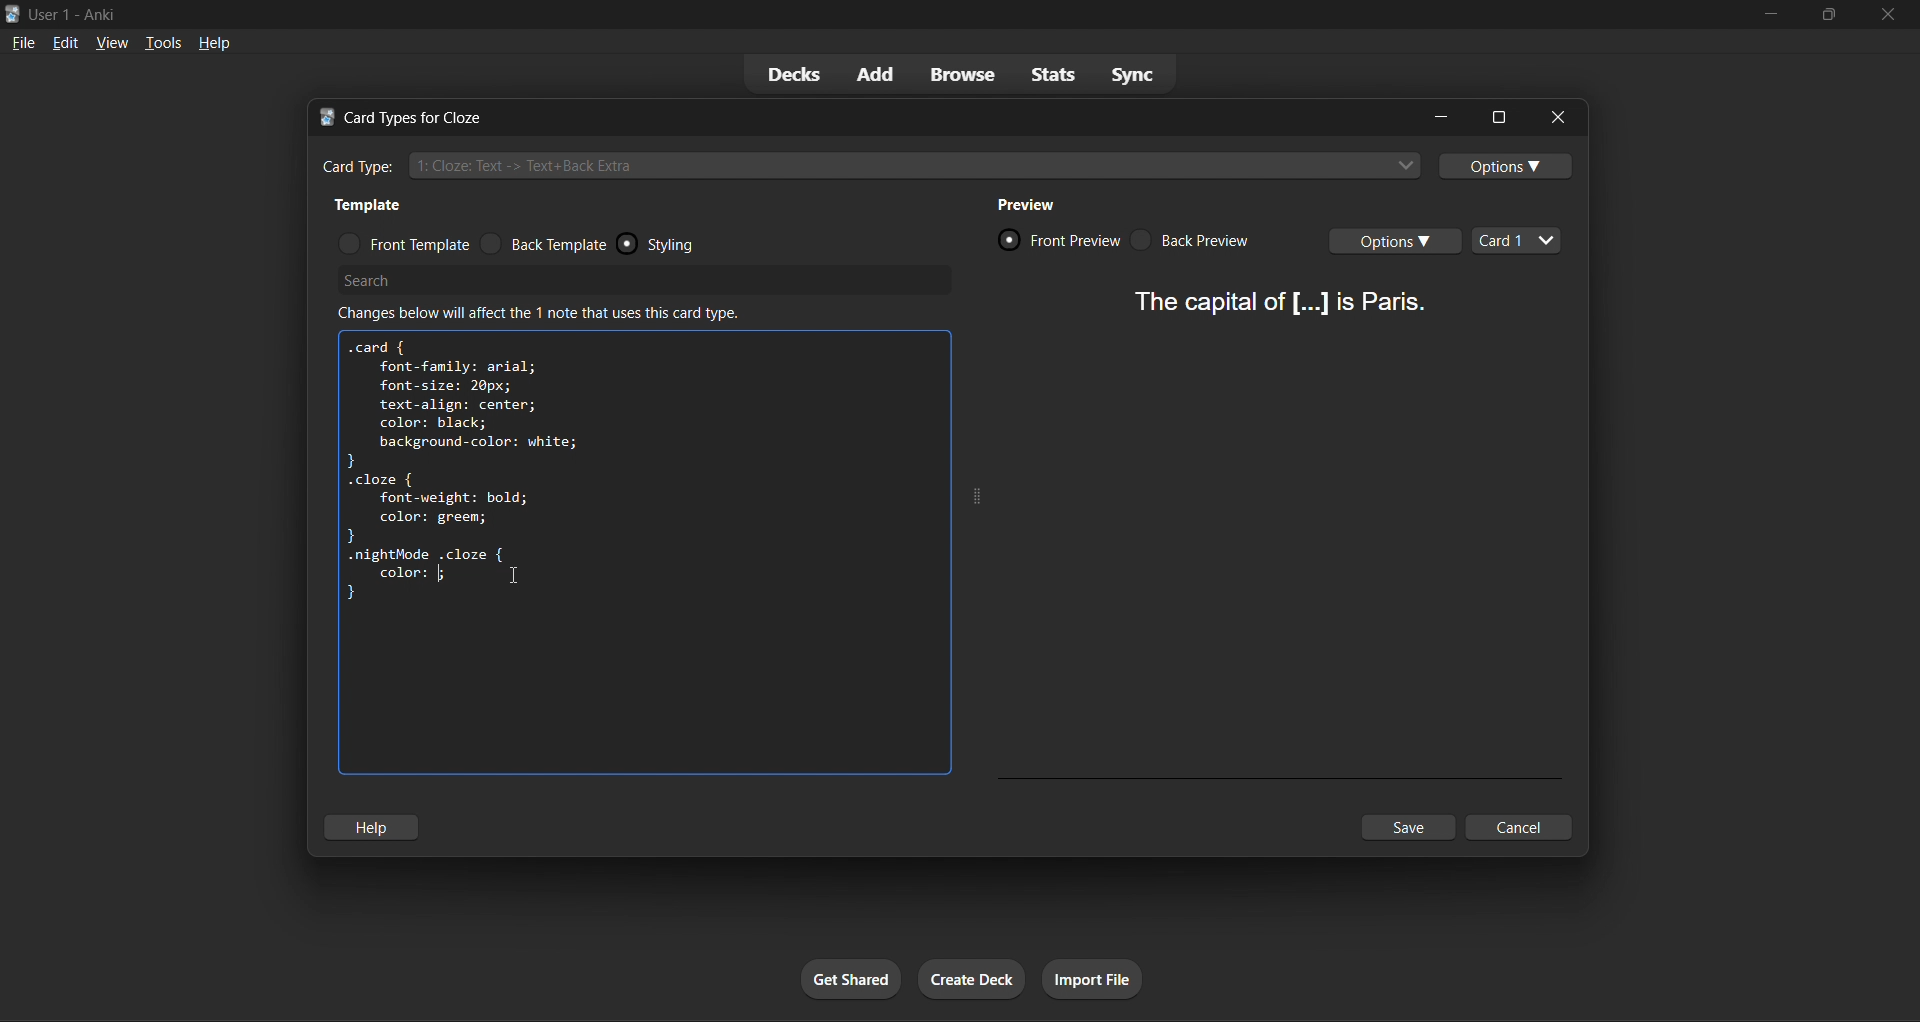  Describe the element at coordinates (875, 13) in the screenshot. I see `title bar` at that location.